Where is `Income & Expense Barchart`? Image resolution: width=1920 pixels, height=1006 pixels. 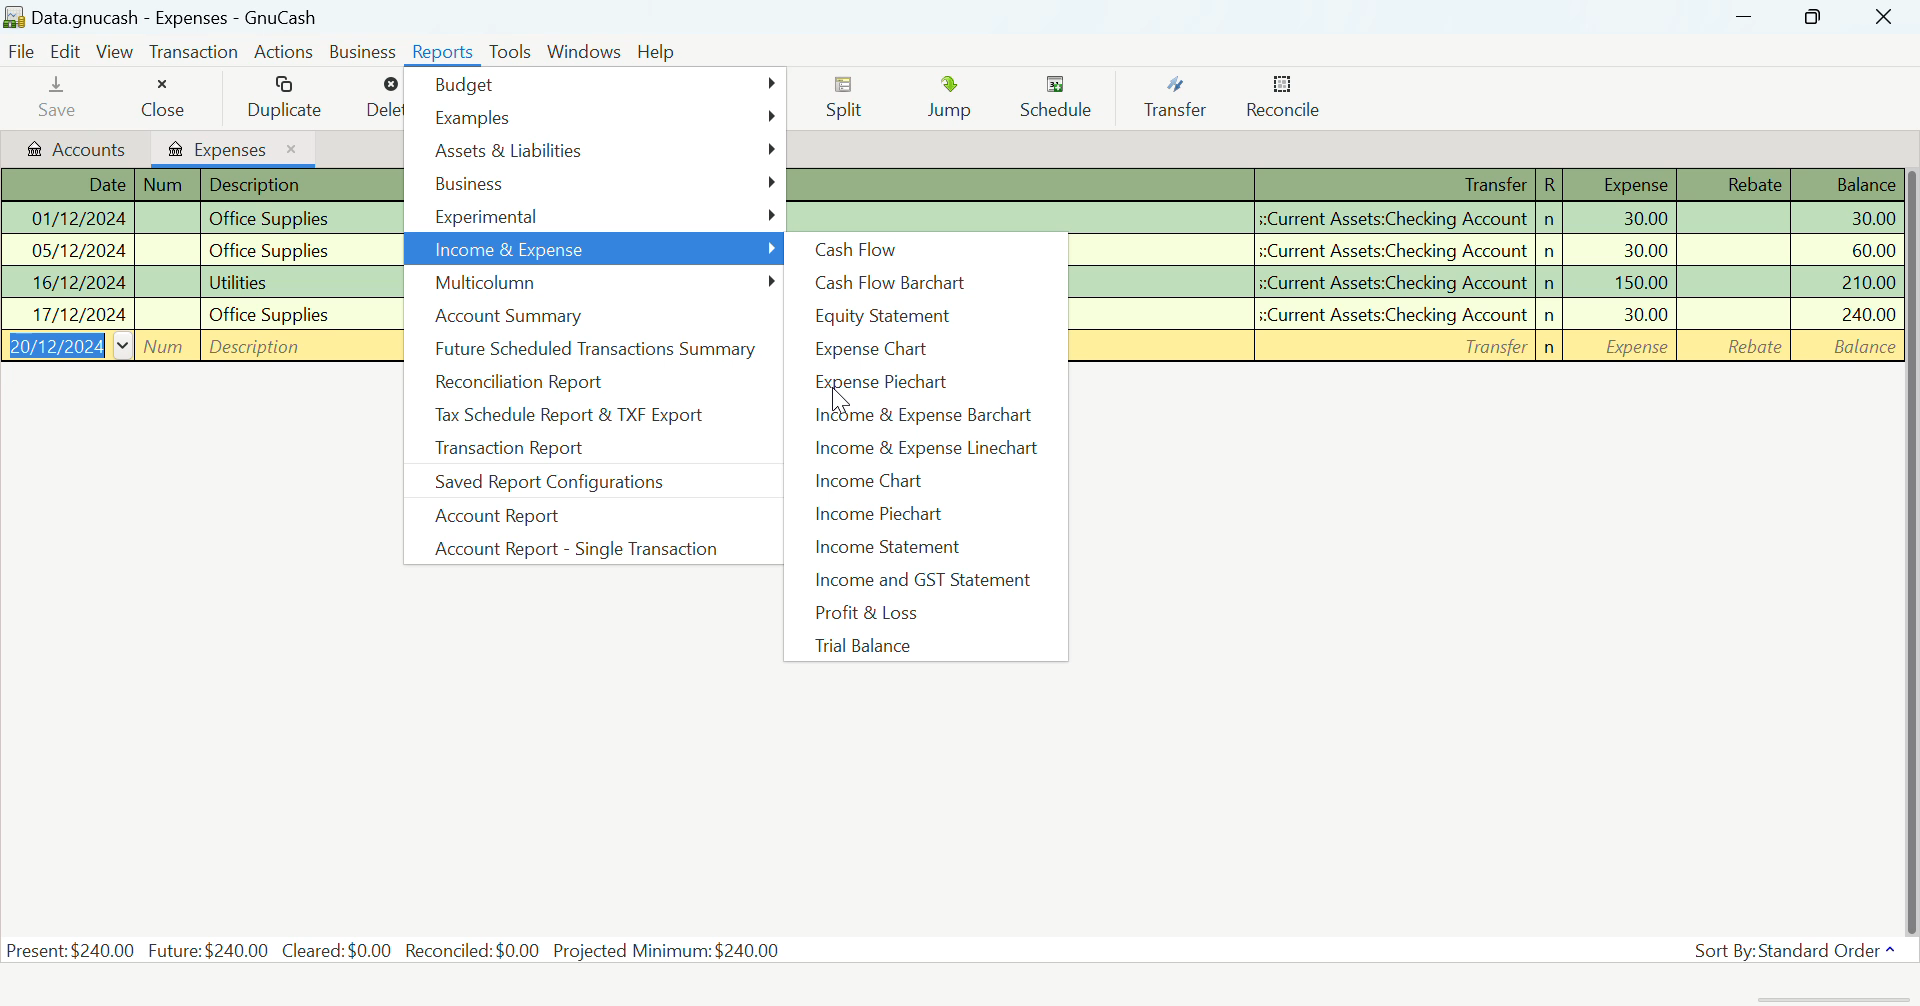
Income & Expense Barchart is located at coordinates (926, 418).